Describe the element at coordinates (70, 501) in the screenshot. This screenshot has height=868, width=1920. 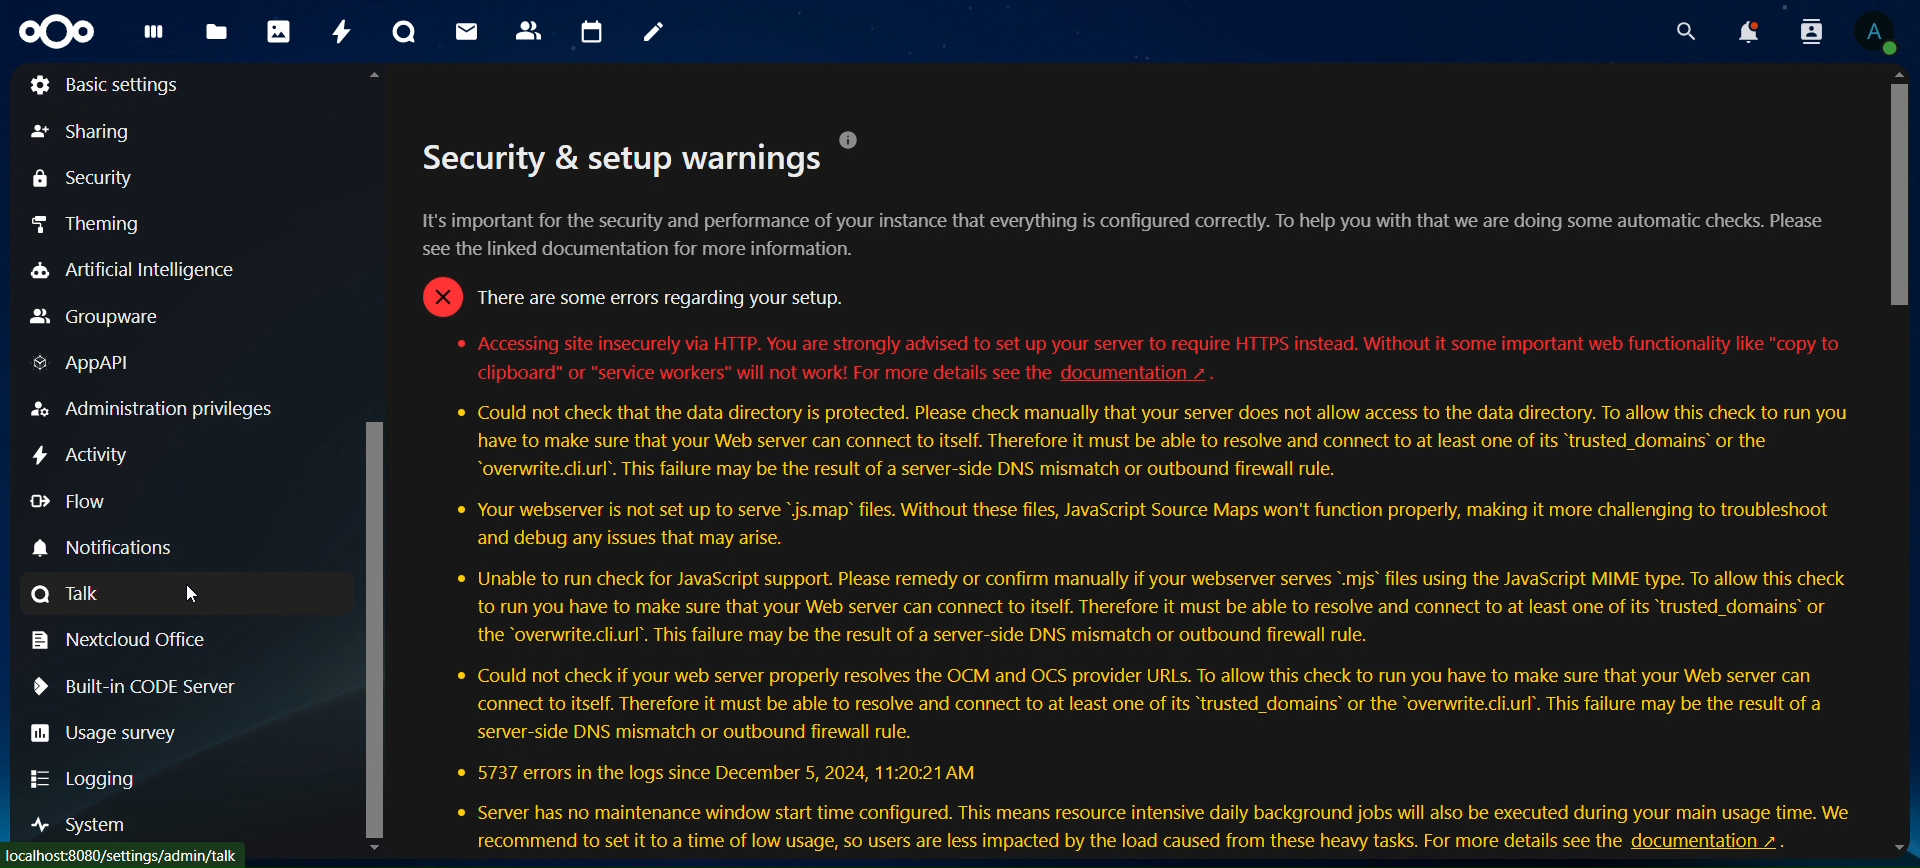
I see `flow` at that location.